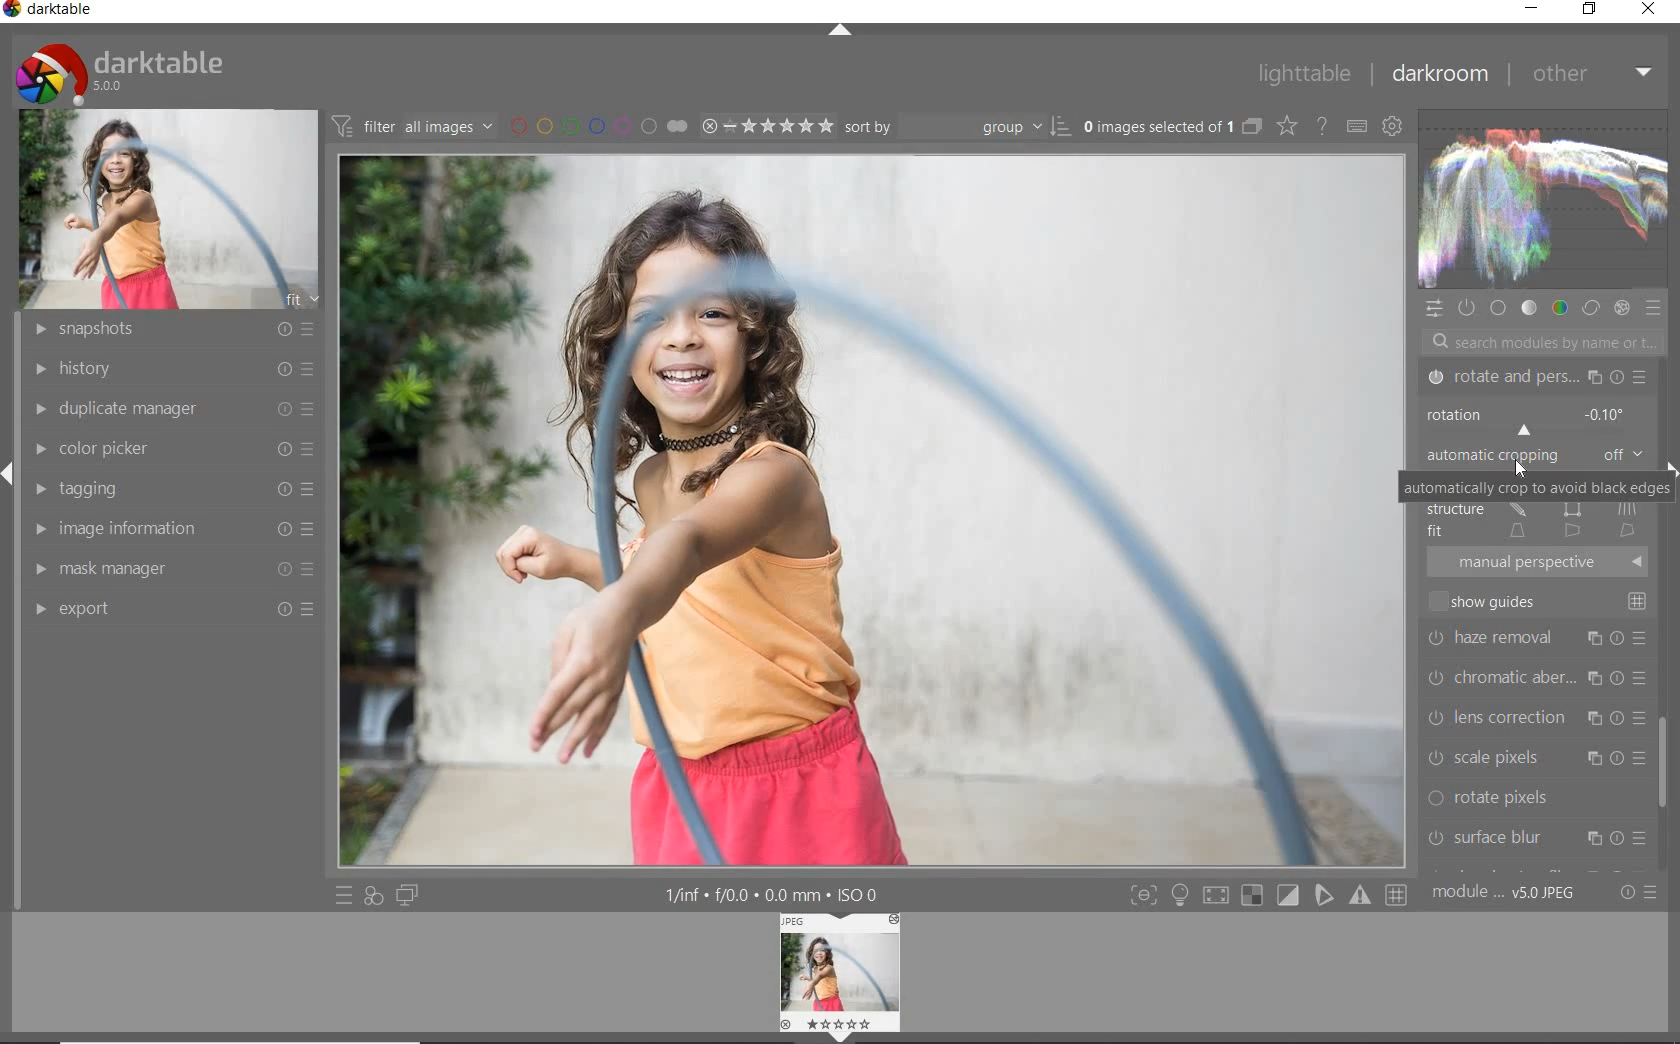 The height and width of the screenshot is (1044, 1680). Describe the element at coordinates (175, 409) in the screenshot. I see `duplicate manager` at that location.